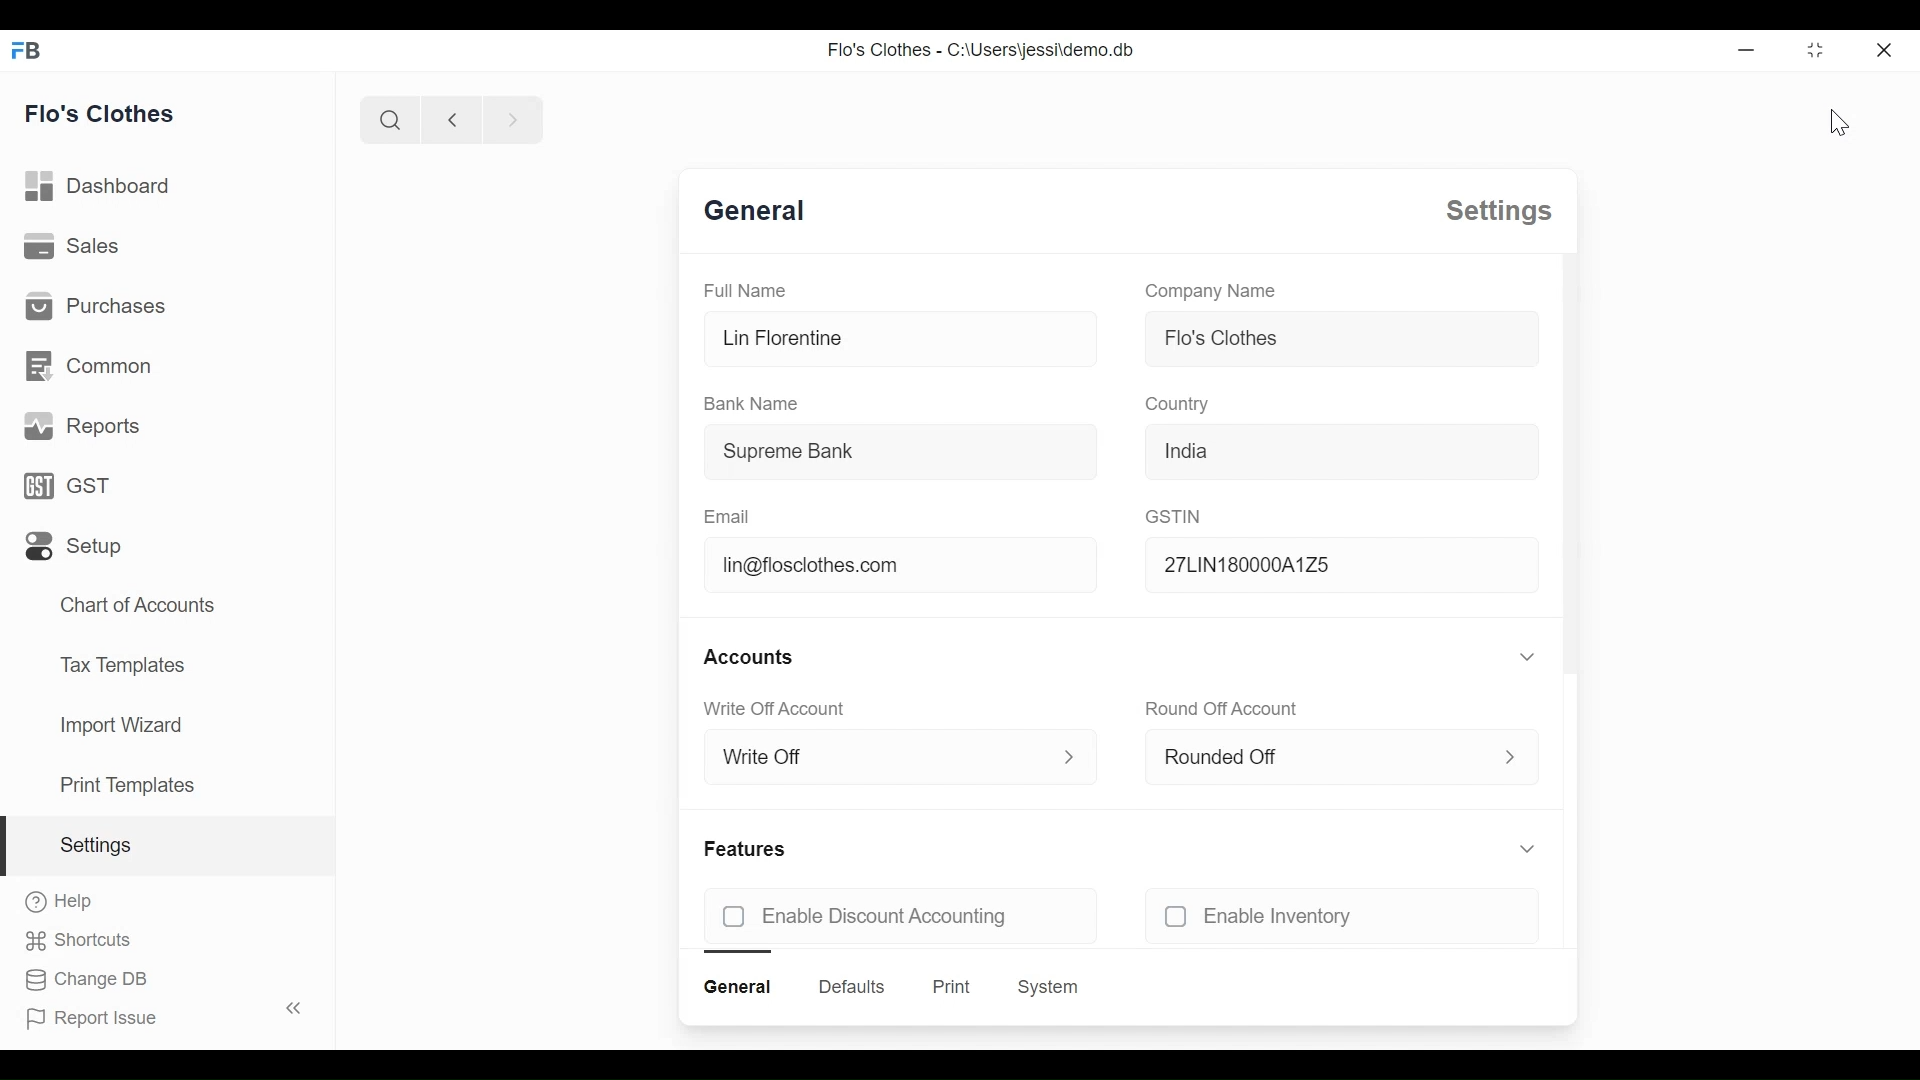  Describe the element at coordinates (753, 653) in the screenshot. I see `Accounts` at that location.